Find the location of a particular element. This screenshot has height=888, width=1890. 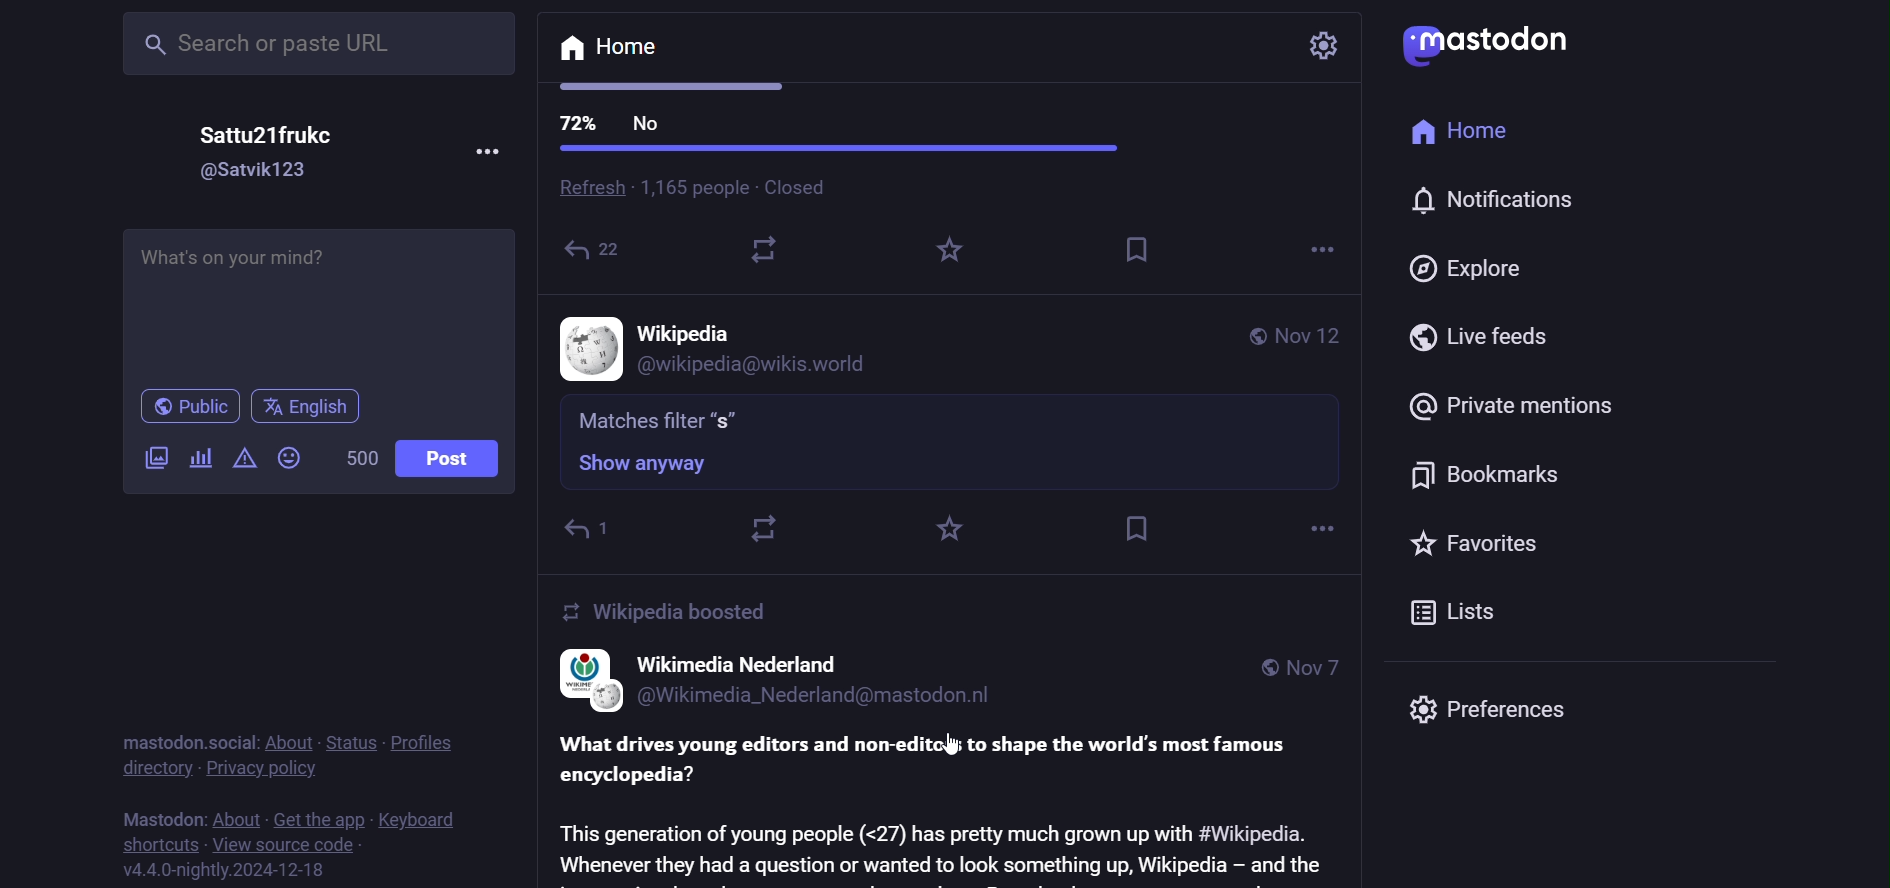

keyboard is located at coordinates (419, 819).